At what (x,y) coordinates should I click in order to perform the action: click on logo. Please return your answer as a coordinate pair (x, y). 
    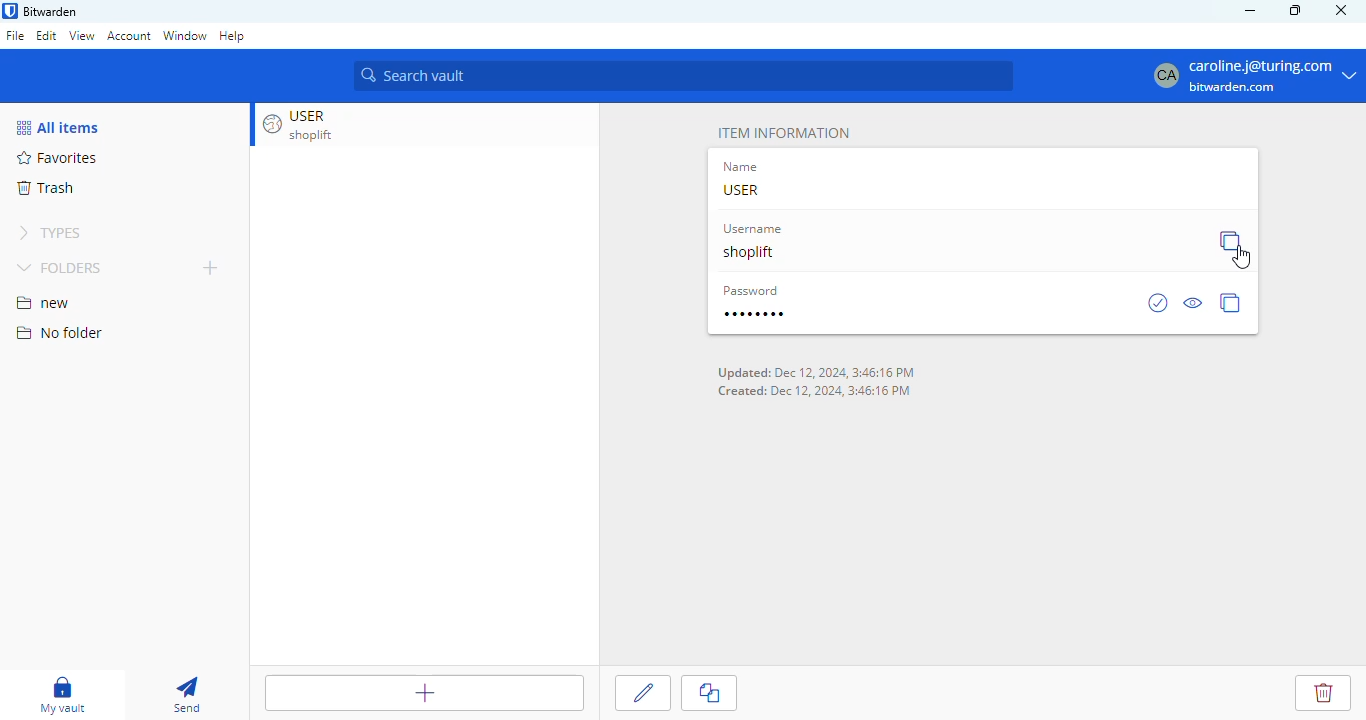
    Looking at the image, I should click on (10, 11).